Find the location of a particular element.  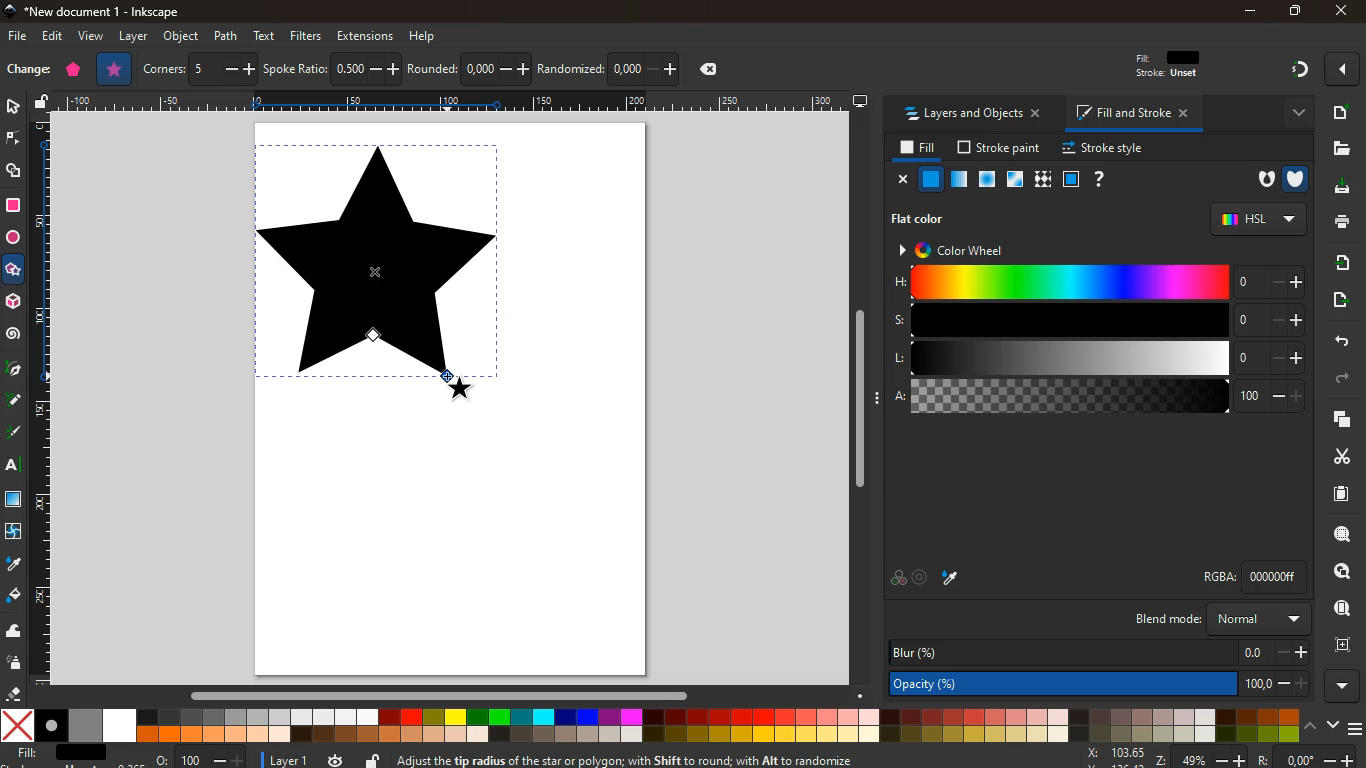

h is located at coordinates (1099, 282).